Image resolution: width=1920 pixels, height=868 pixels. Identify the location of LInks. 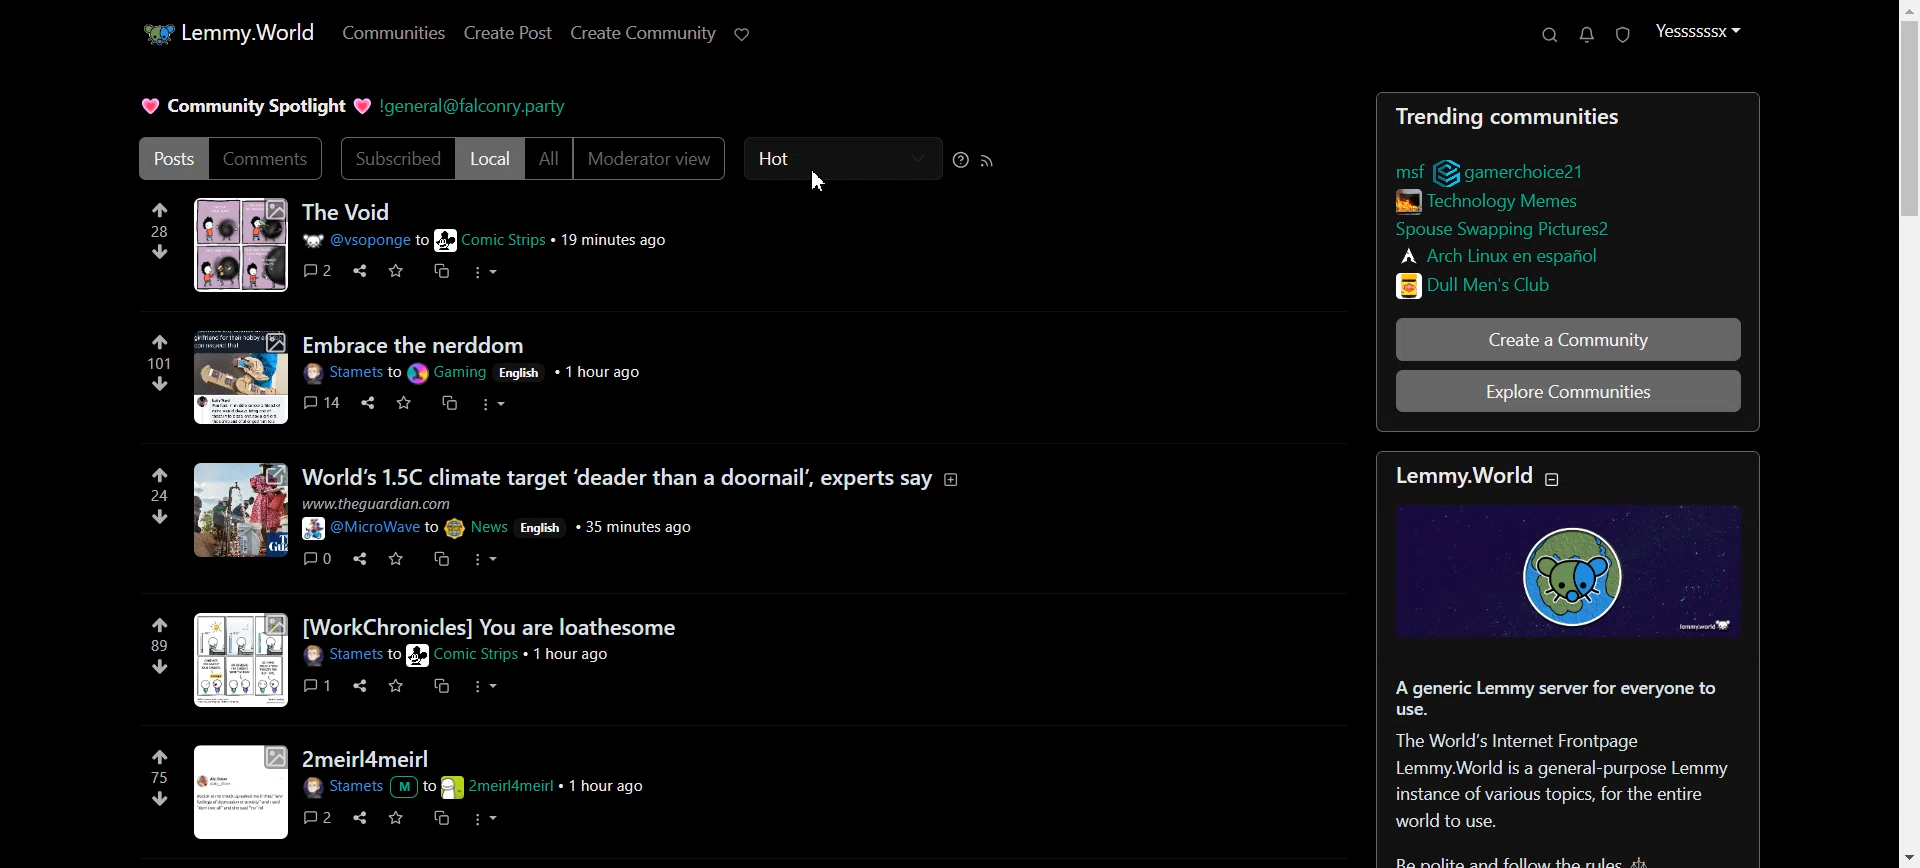
(1483, 284).